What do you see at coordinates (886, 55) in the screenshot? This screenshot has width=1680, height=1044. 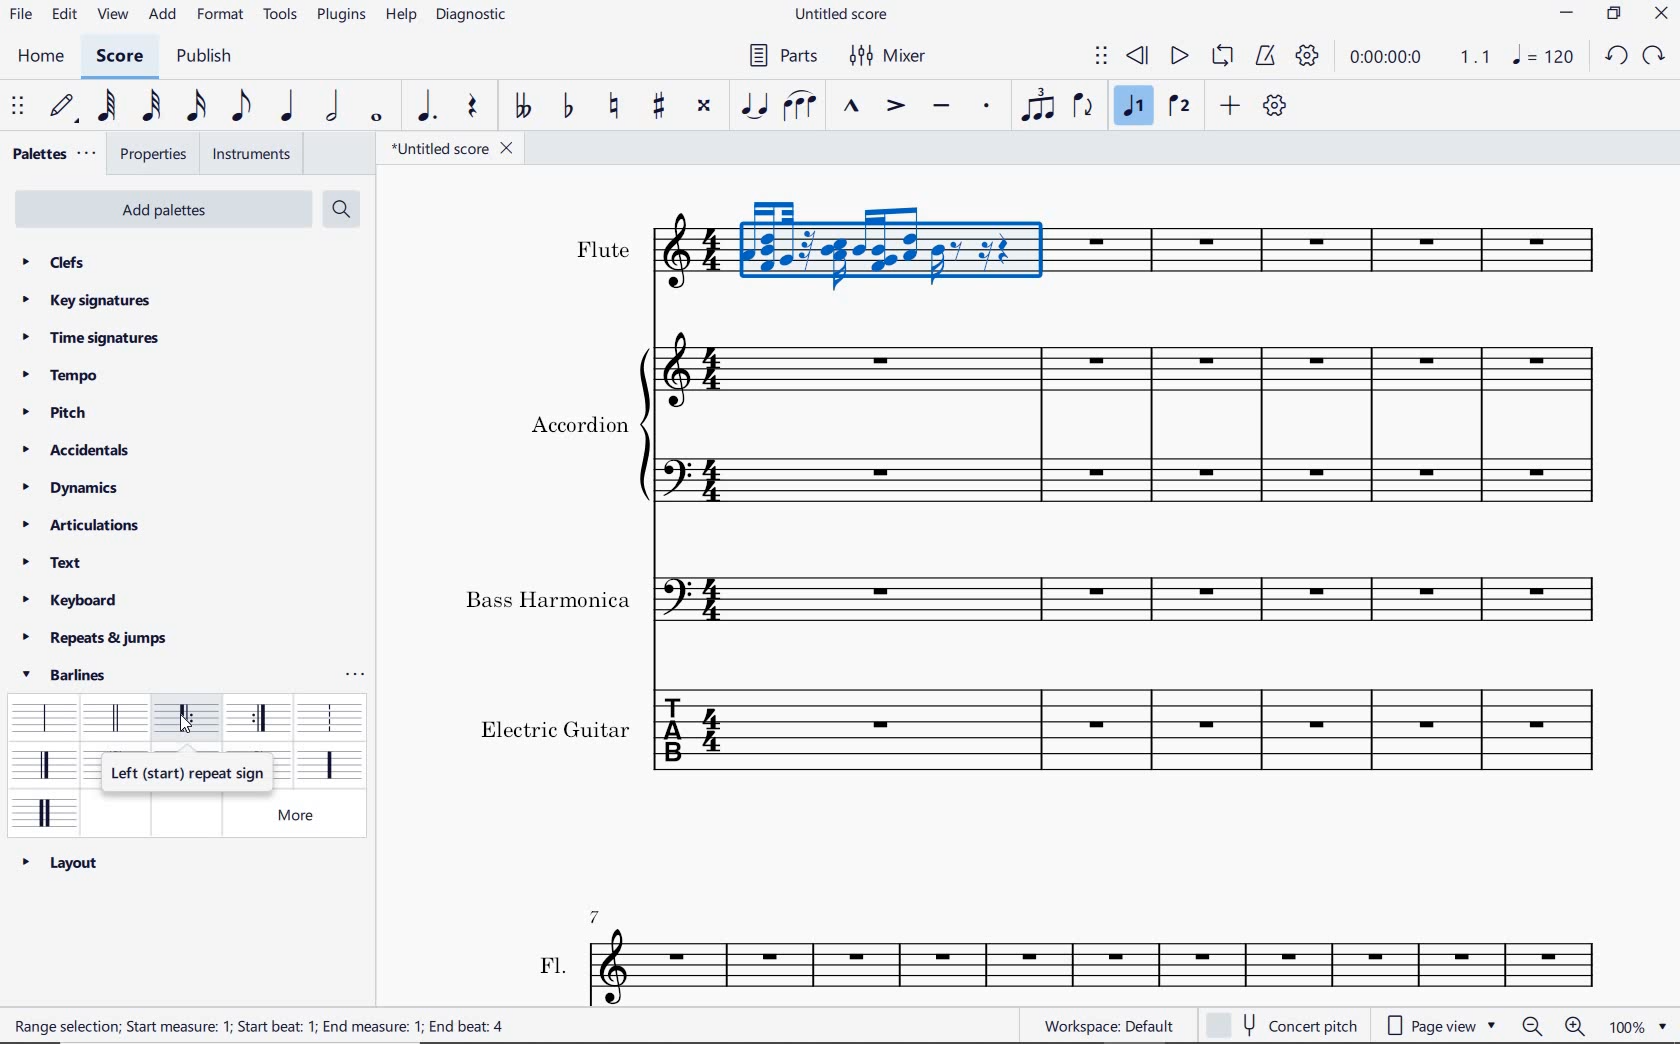 I see `MIXER` at bounding box center [886, 55].